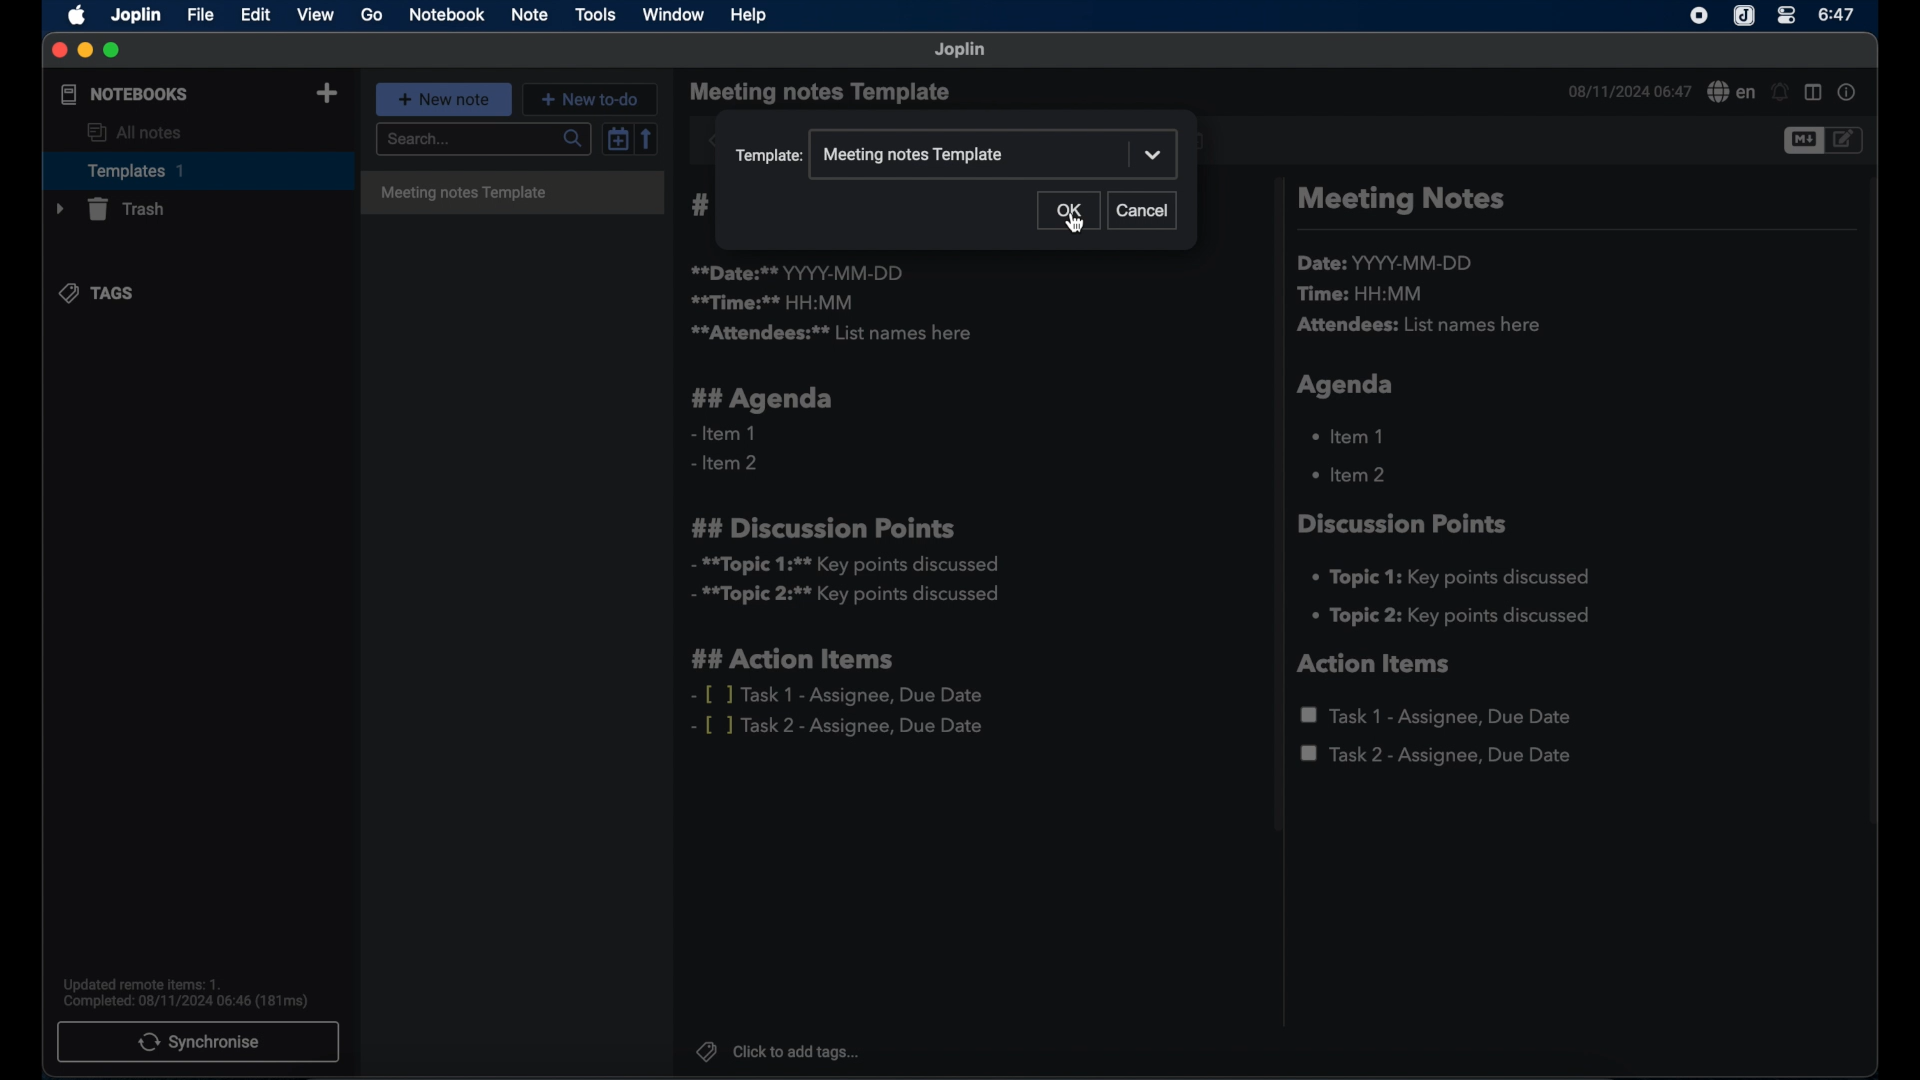 The height and width of the screenshot is (1080, 1920). Describe the element at coordinates (444, 99) in the screenshot. I see `new note` at that location.